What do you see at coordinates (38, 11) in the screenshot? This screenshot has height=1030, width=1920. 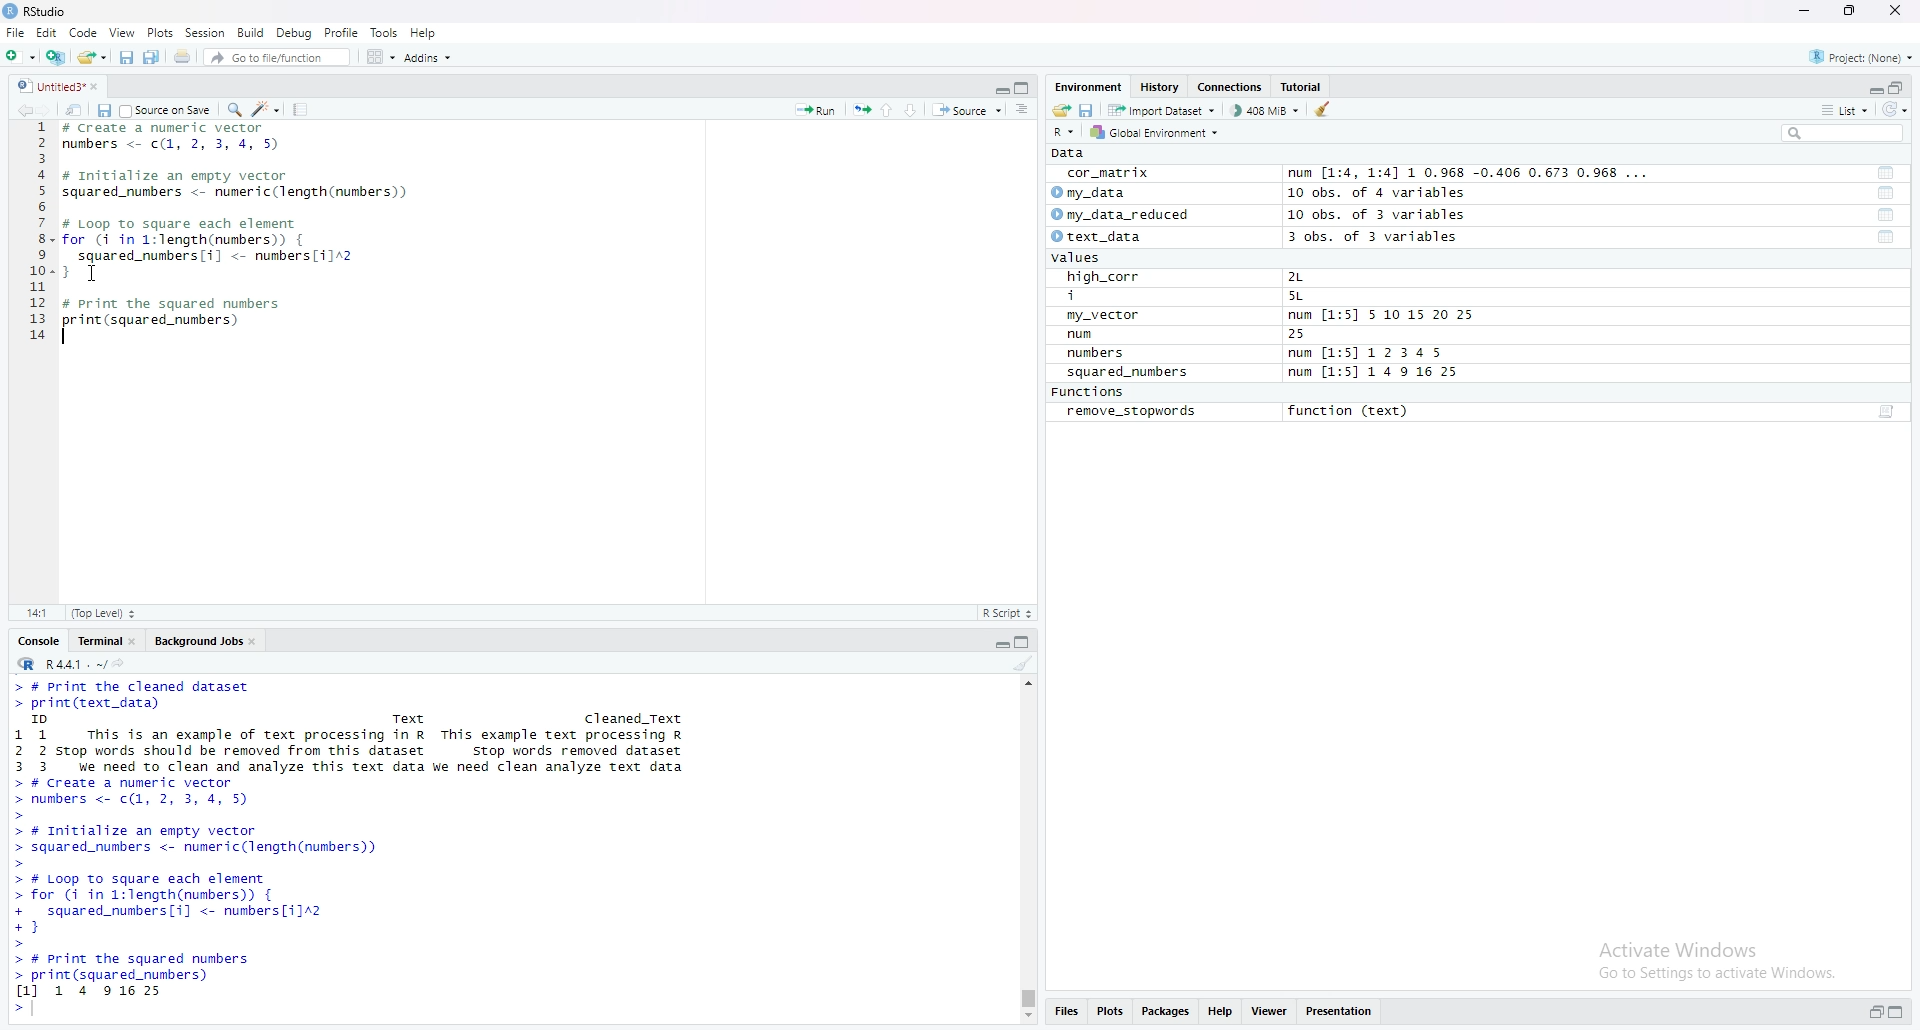 I see `RStudio` at bounding box center [38, 11].